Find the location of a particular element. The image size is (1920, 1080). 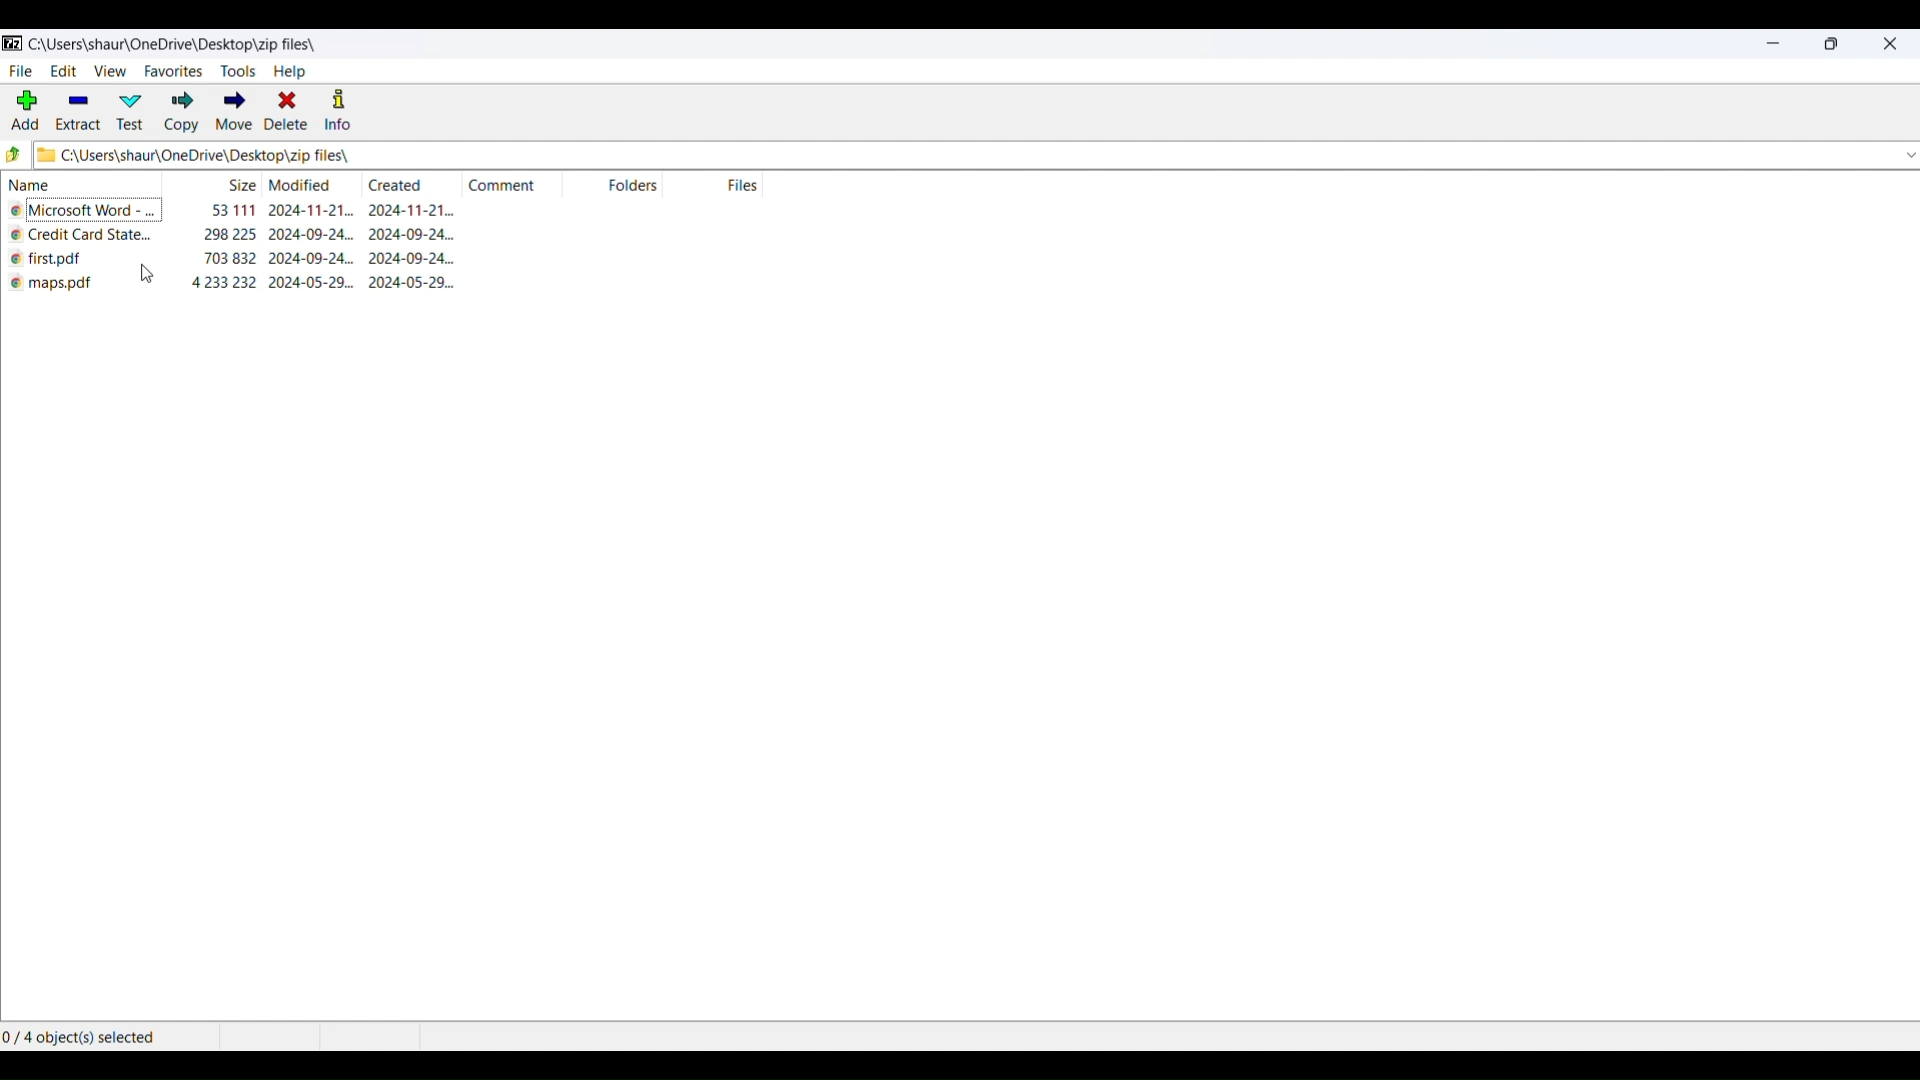

Files is located at coordinates (759, 187).